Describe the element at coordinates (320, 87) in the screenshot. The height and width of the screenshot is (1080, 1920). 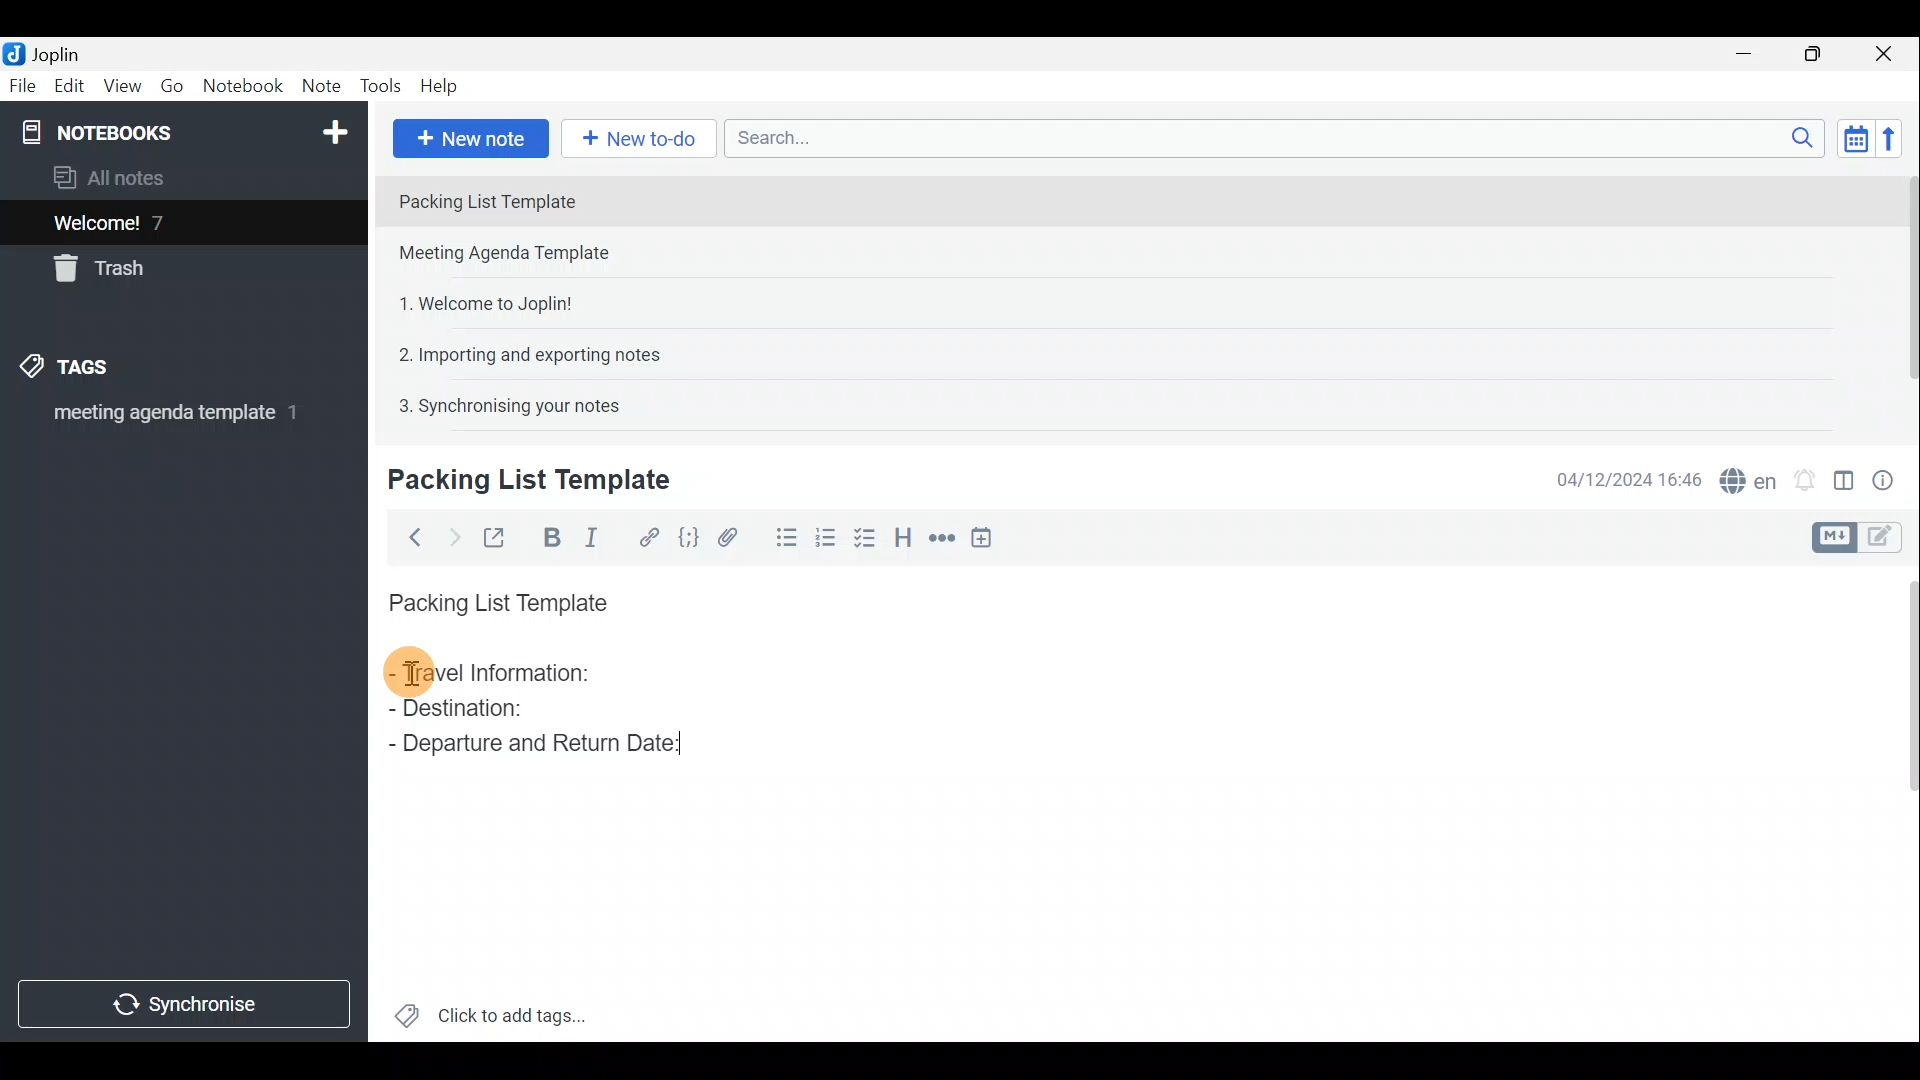
I see `Note` at that location.